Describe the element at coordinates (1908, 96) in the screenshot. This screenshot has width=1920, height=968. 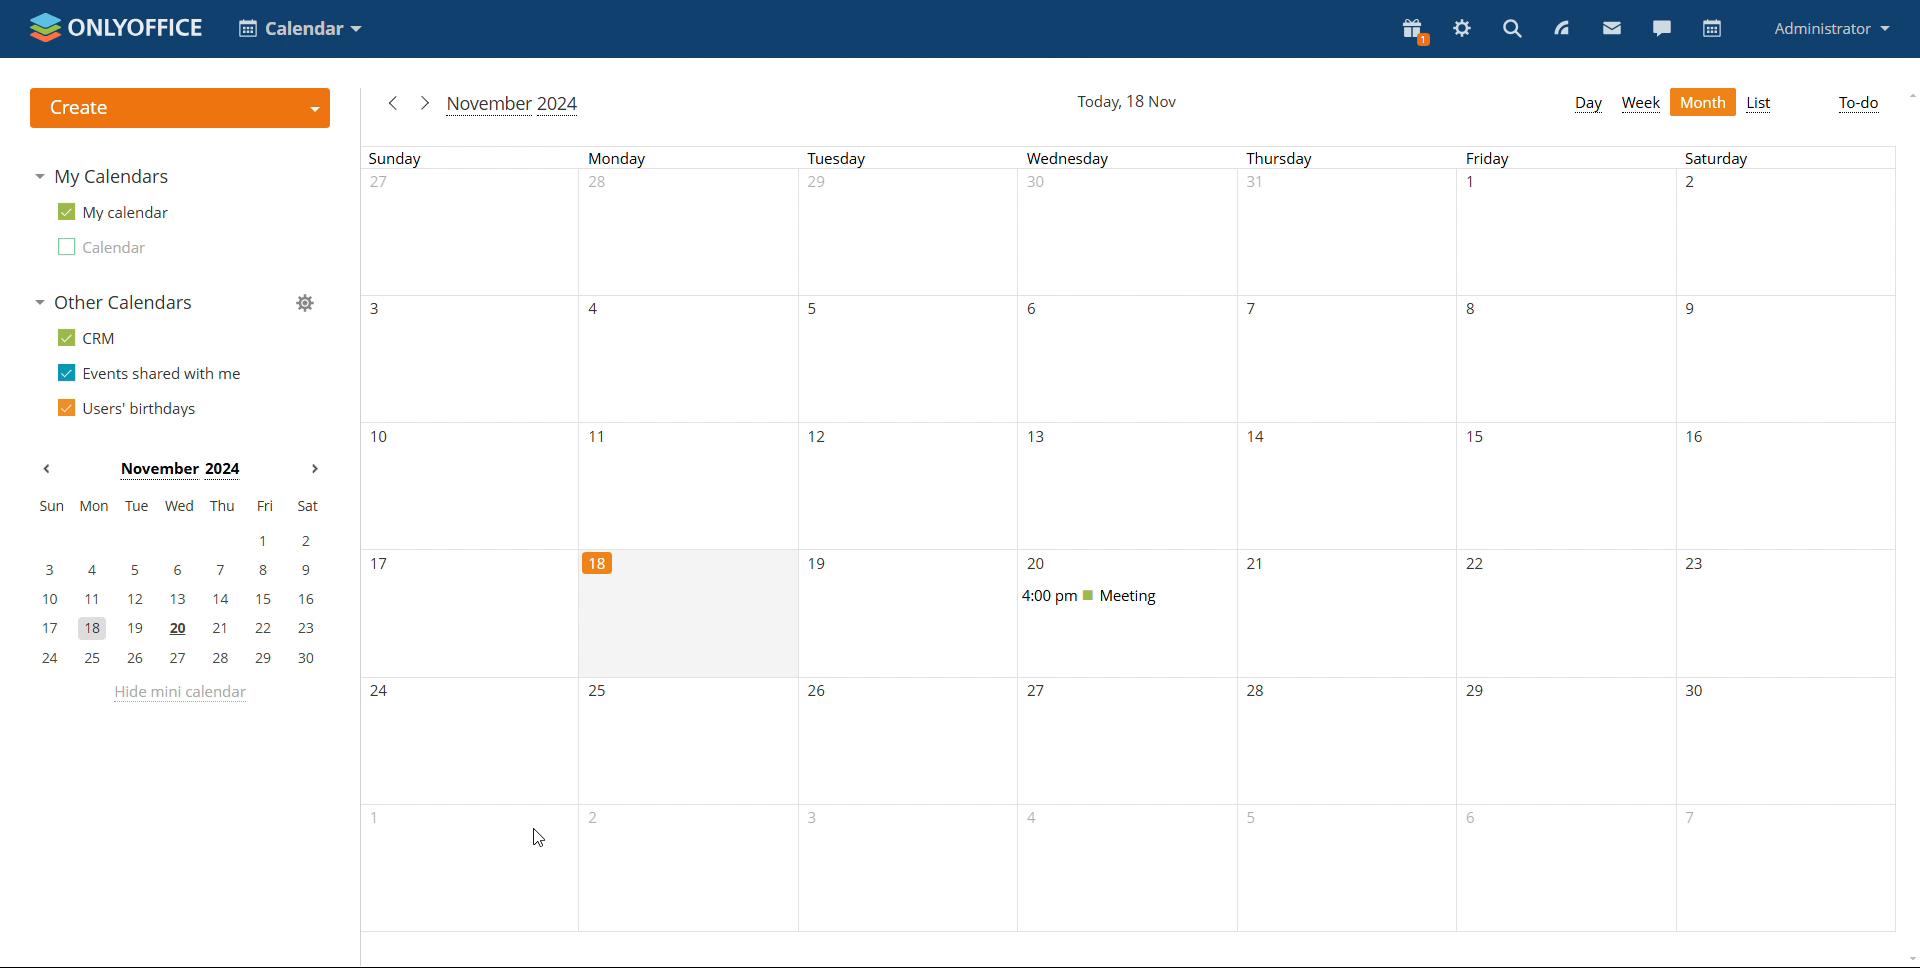
I see `scroll up` at that location.